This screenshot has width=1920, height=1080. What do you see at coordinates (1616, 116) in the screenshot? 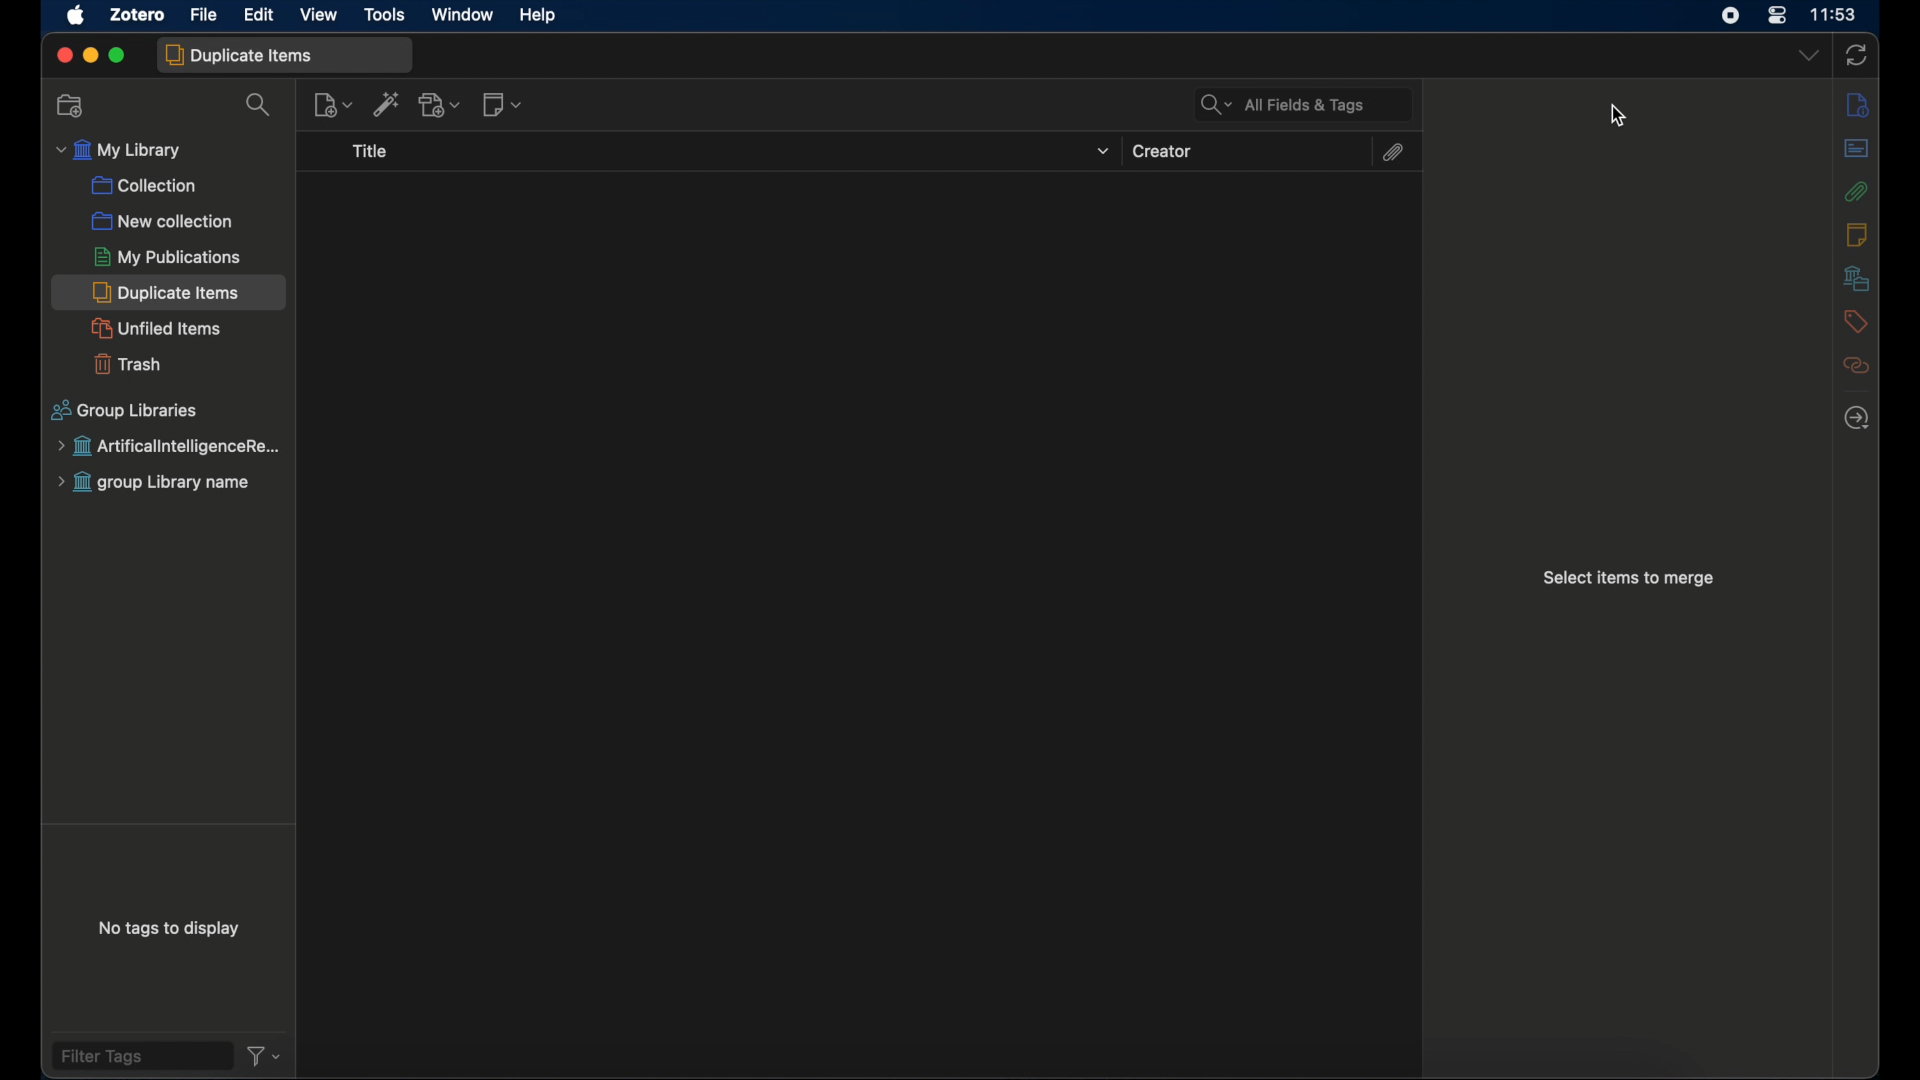
I see `cursor` at bounding box center [1616, 116].